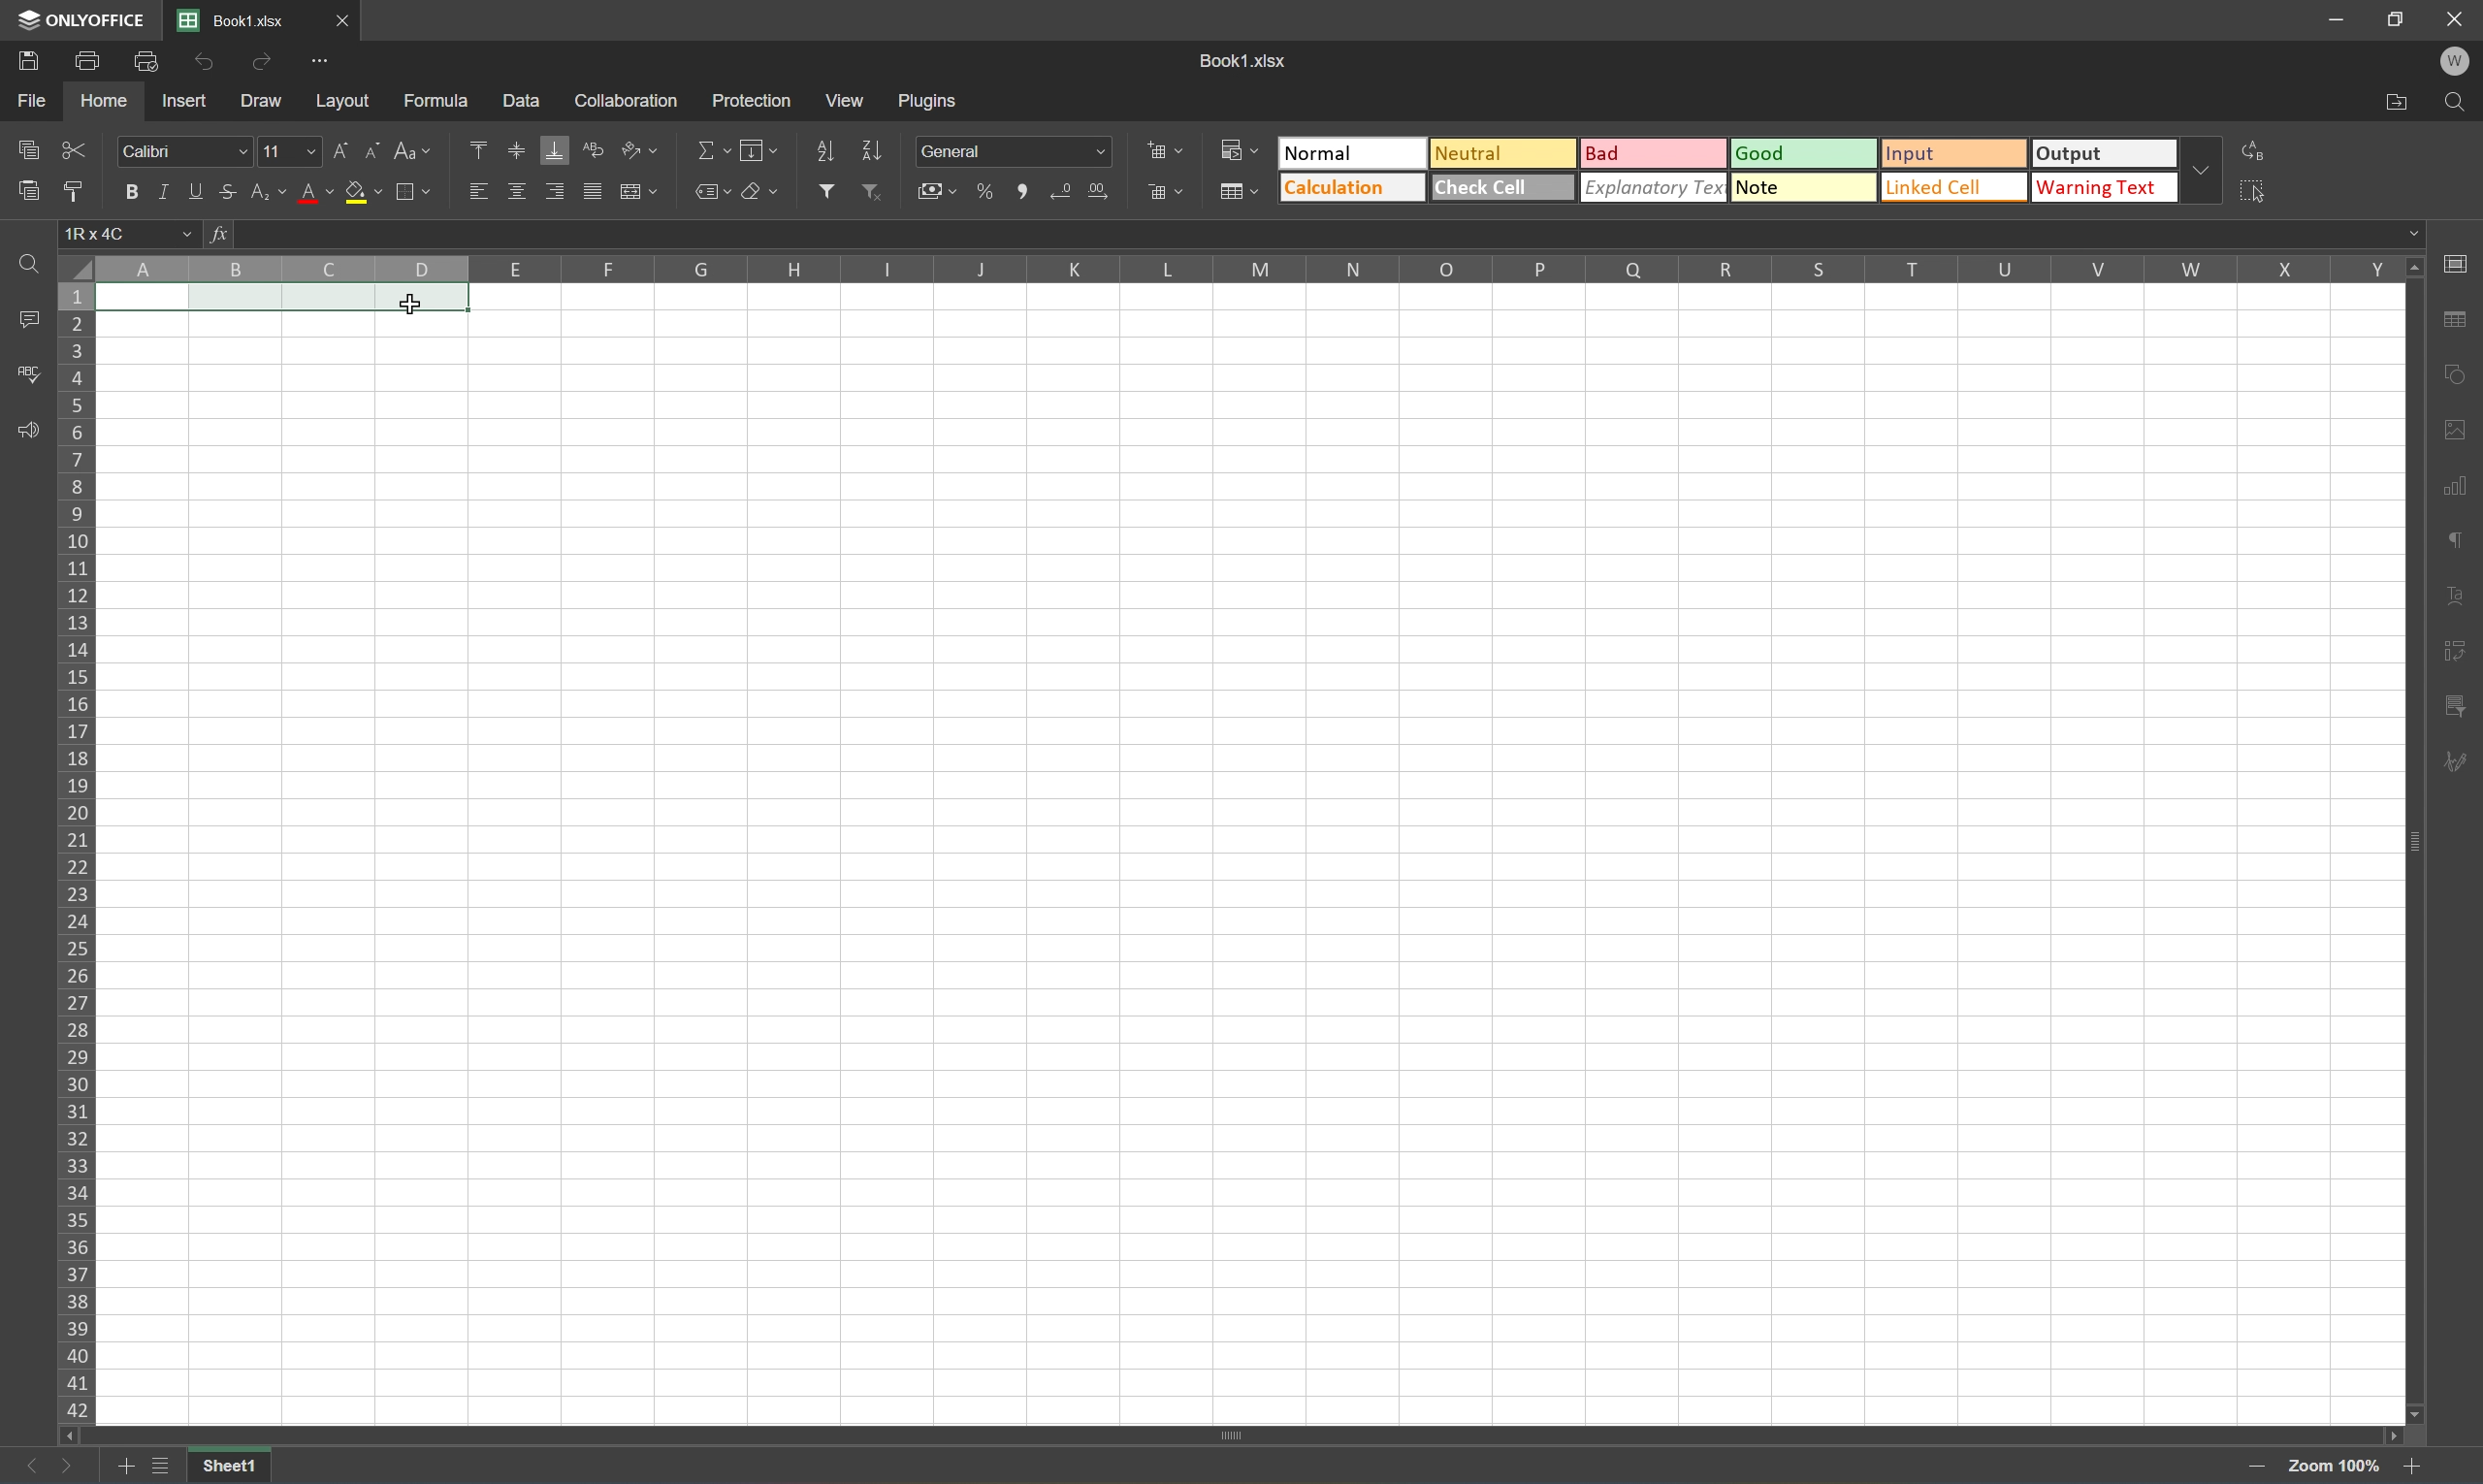  What do you see at coordinates (224, 237) in the screenshot?
I see `fx` at bounding box center [224, 237].